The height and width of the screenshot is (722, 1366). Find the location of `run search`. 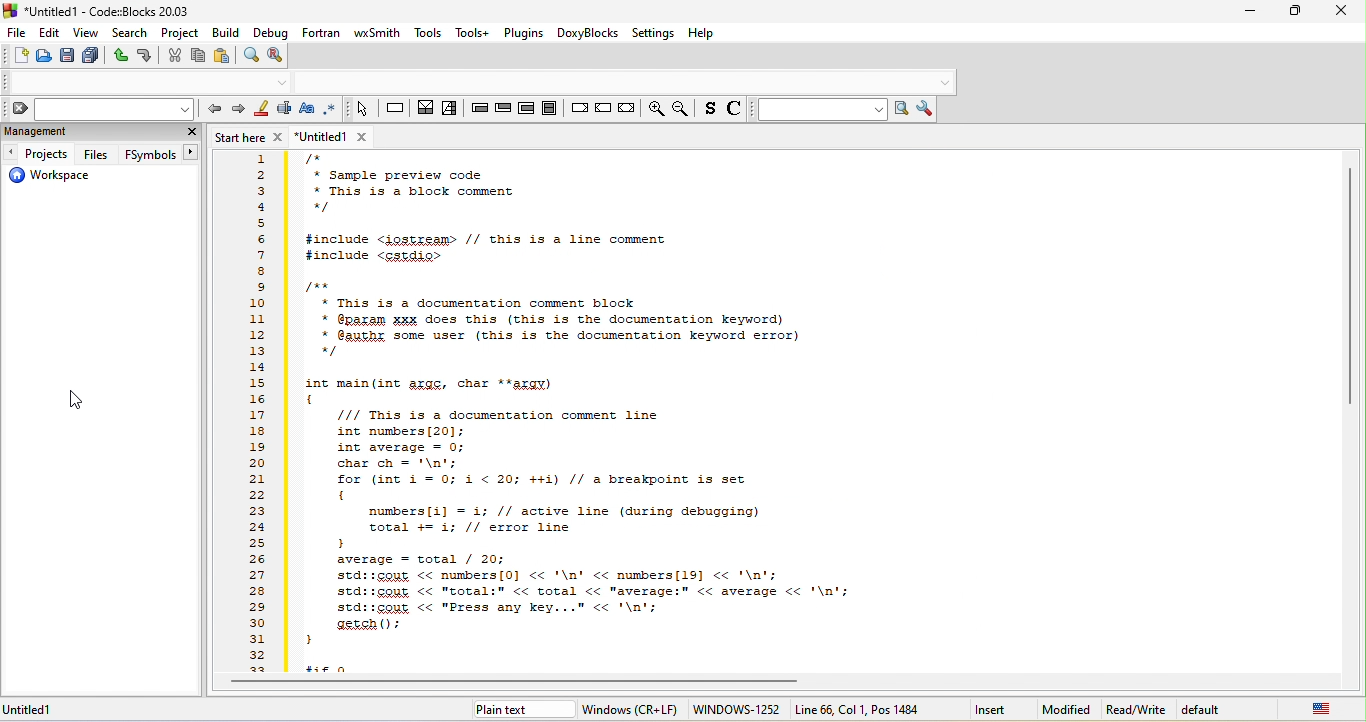

run search is located at coordinates (904, 110).